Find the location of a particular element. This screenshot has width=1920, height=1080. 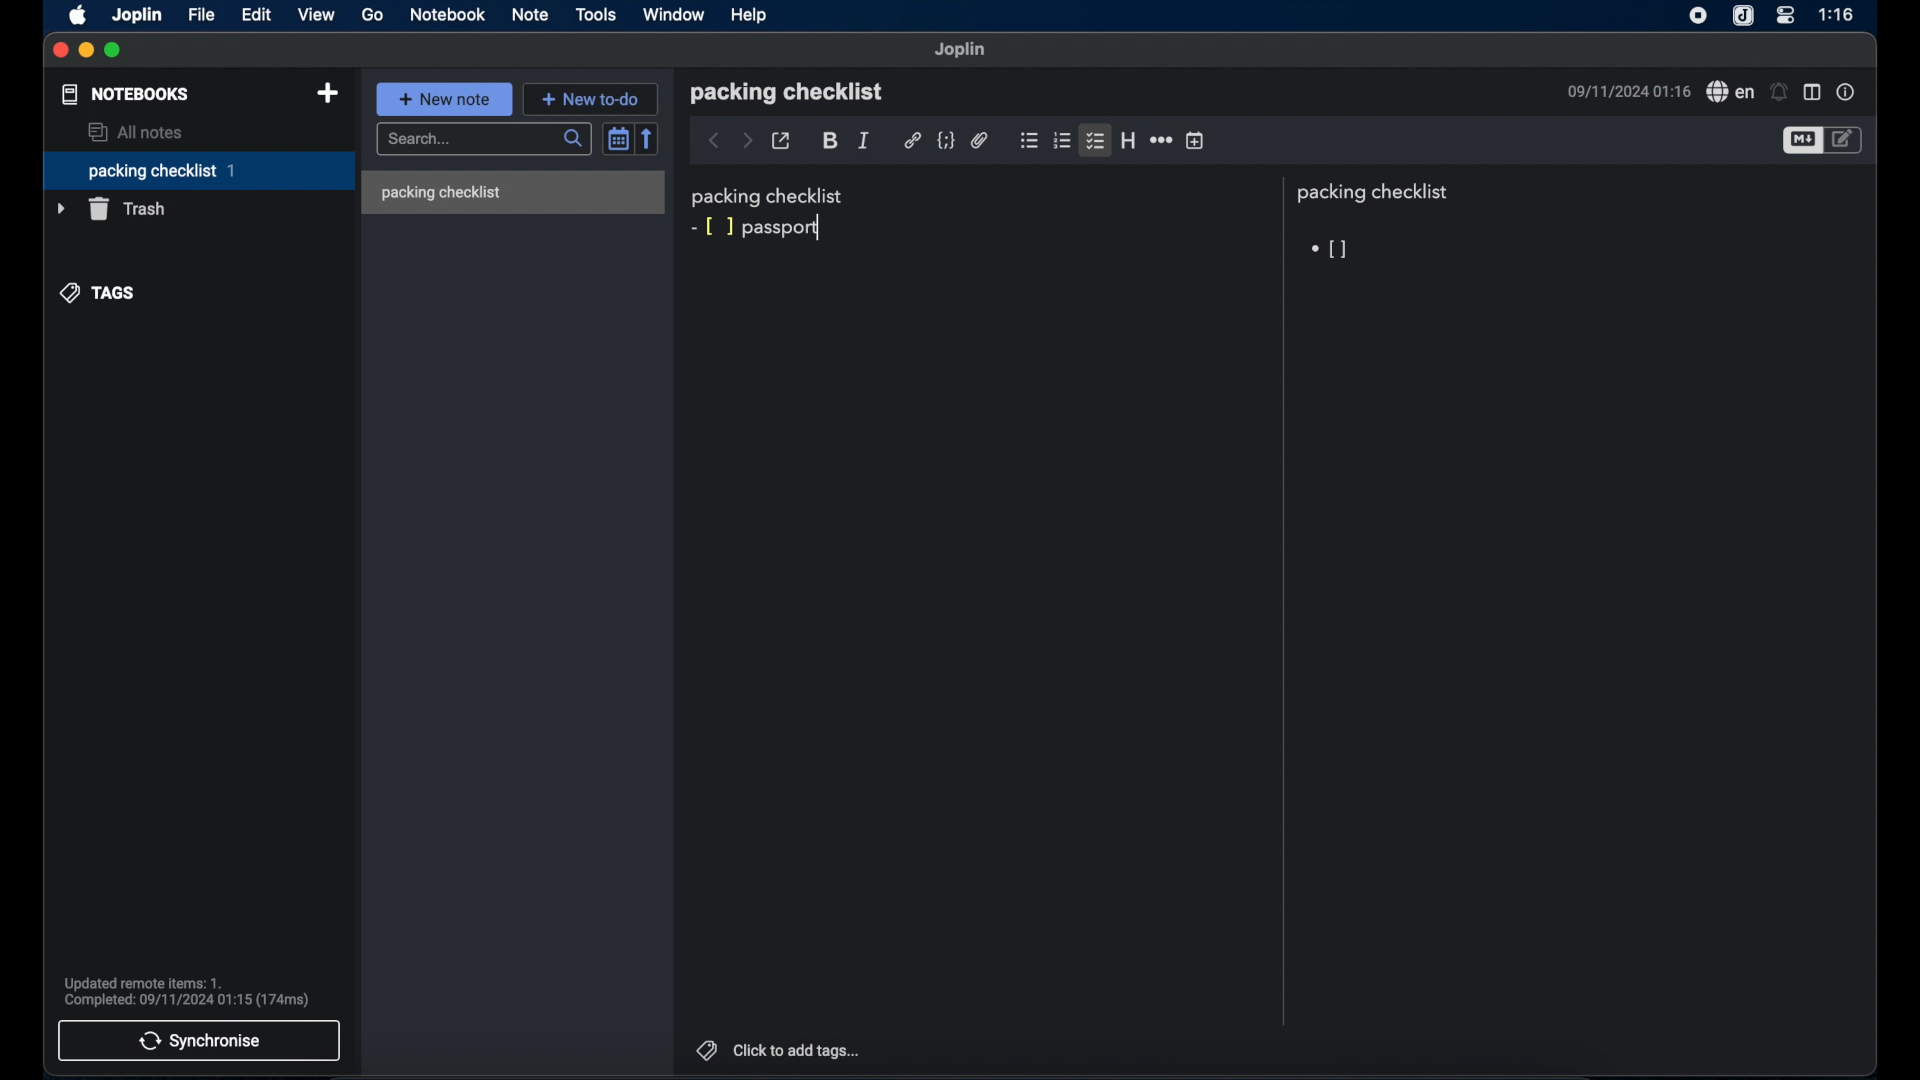

bulleted checklist is located at coordinates (1029, 142).